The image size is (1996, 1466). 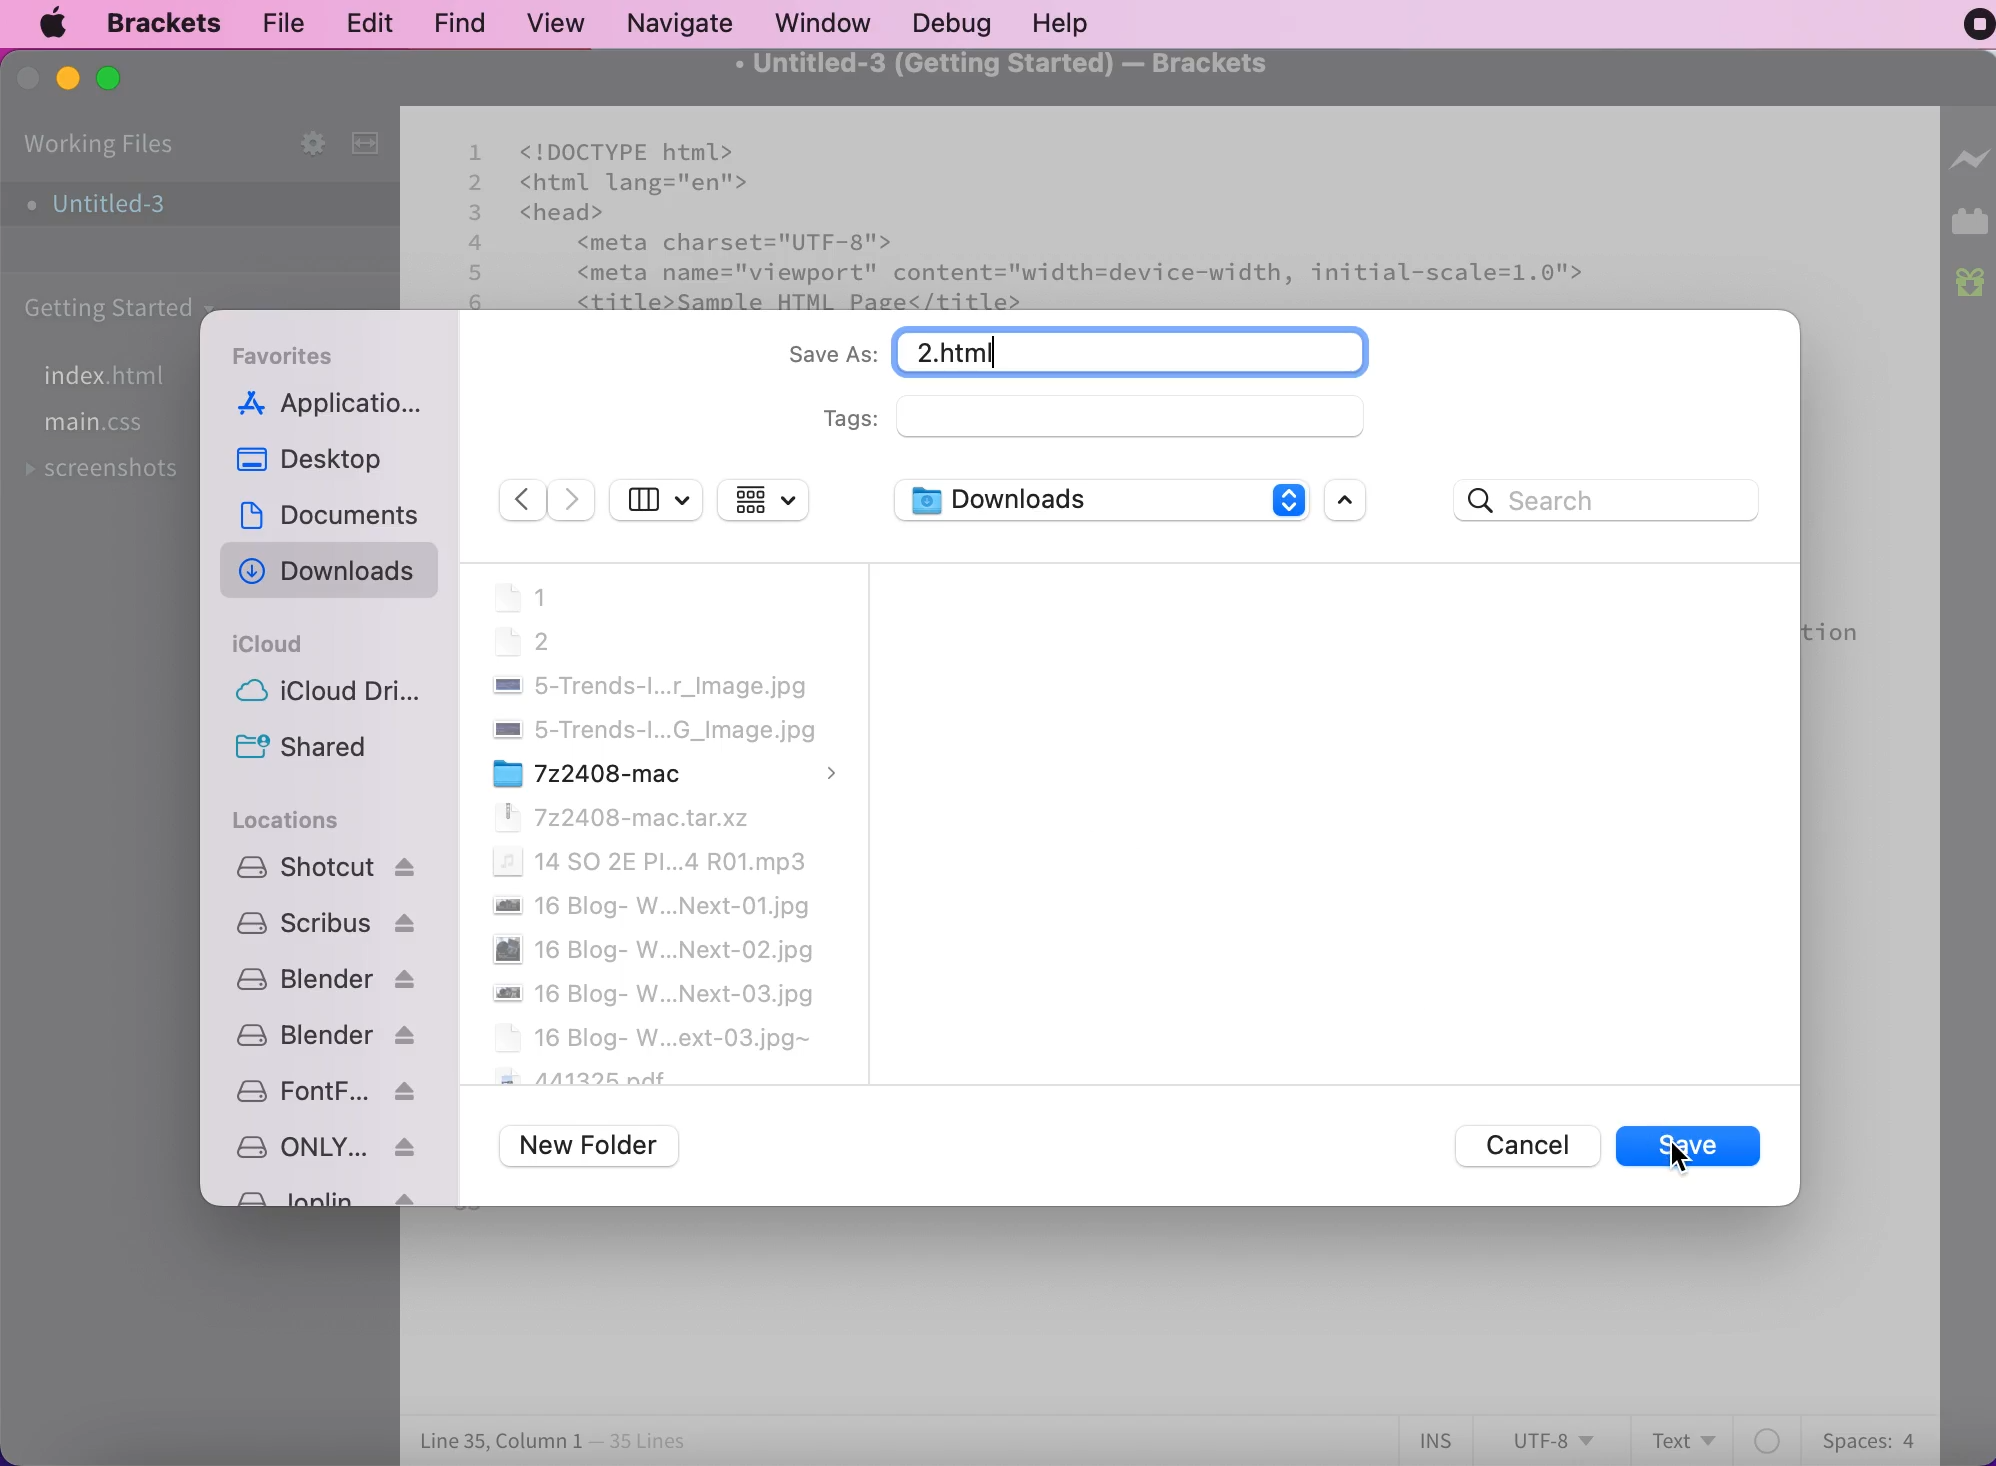 I want to click on open scroll, so click(x=1356, y=499).